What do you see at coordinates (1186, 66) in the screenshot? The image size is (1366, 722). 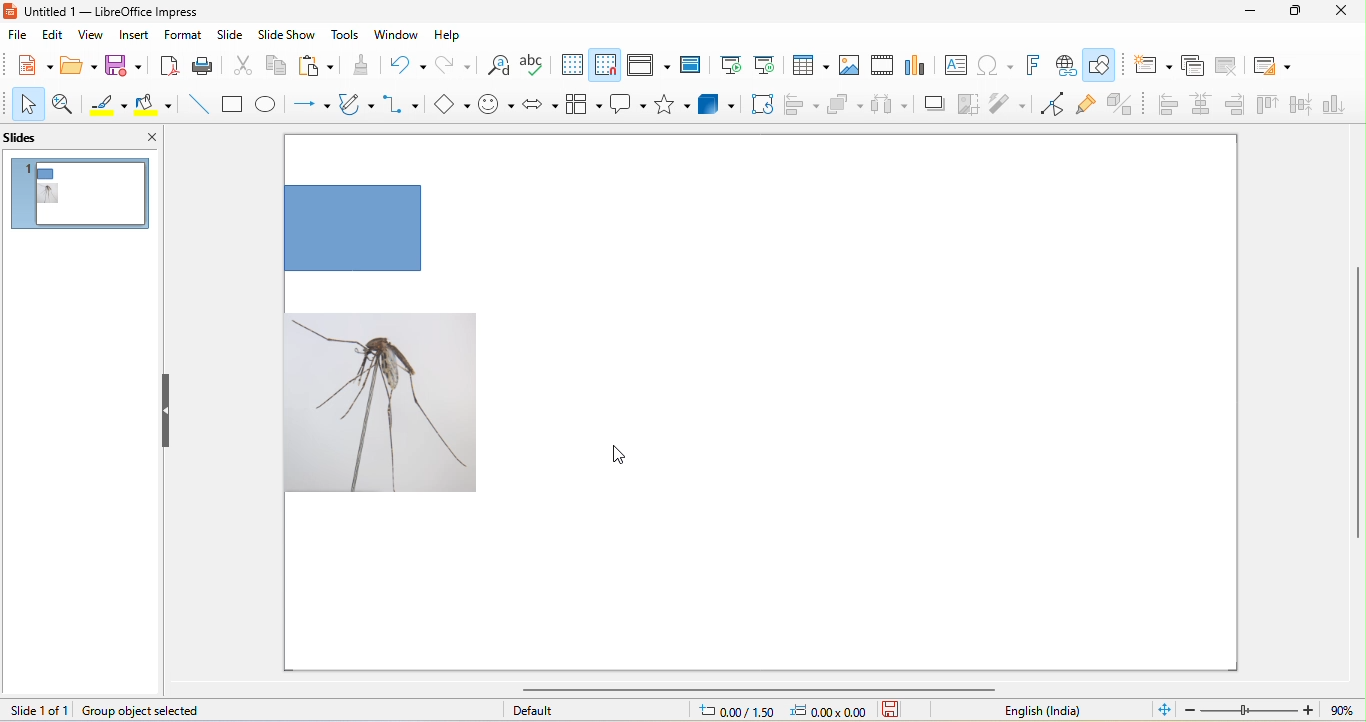 I see `duplicate slide` at bounding box center [1186, 66].